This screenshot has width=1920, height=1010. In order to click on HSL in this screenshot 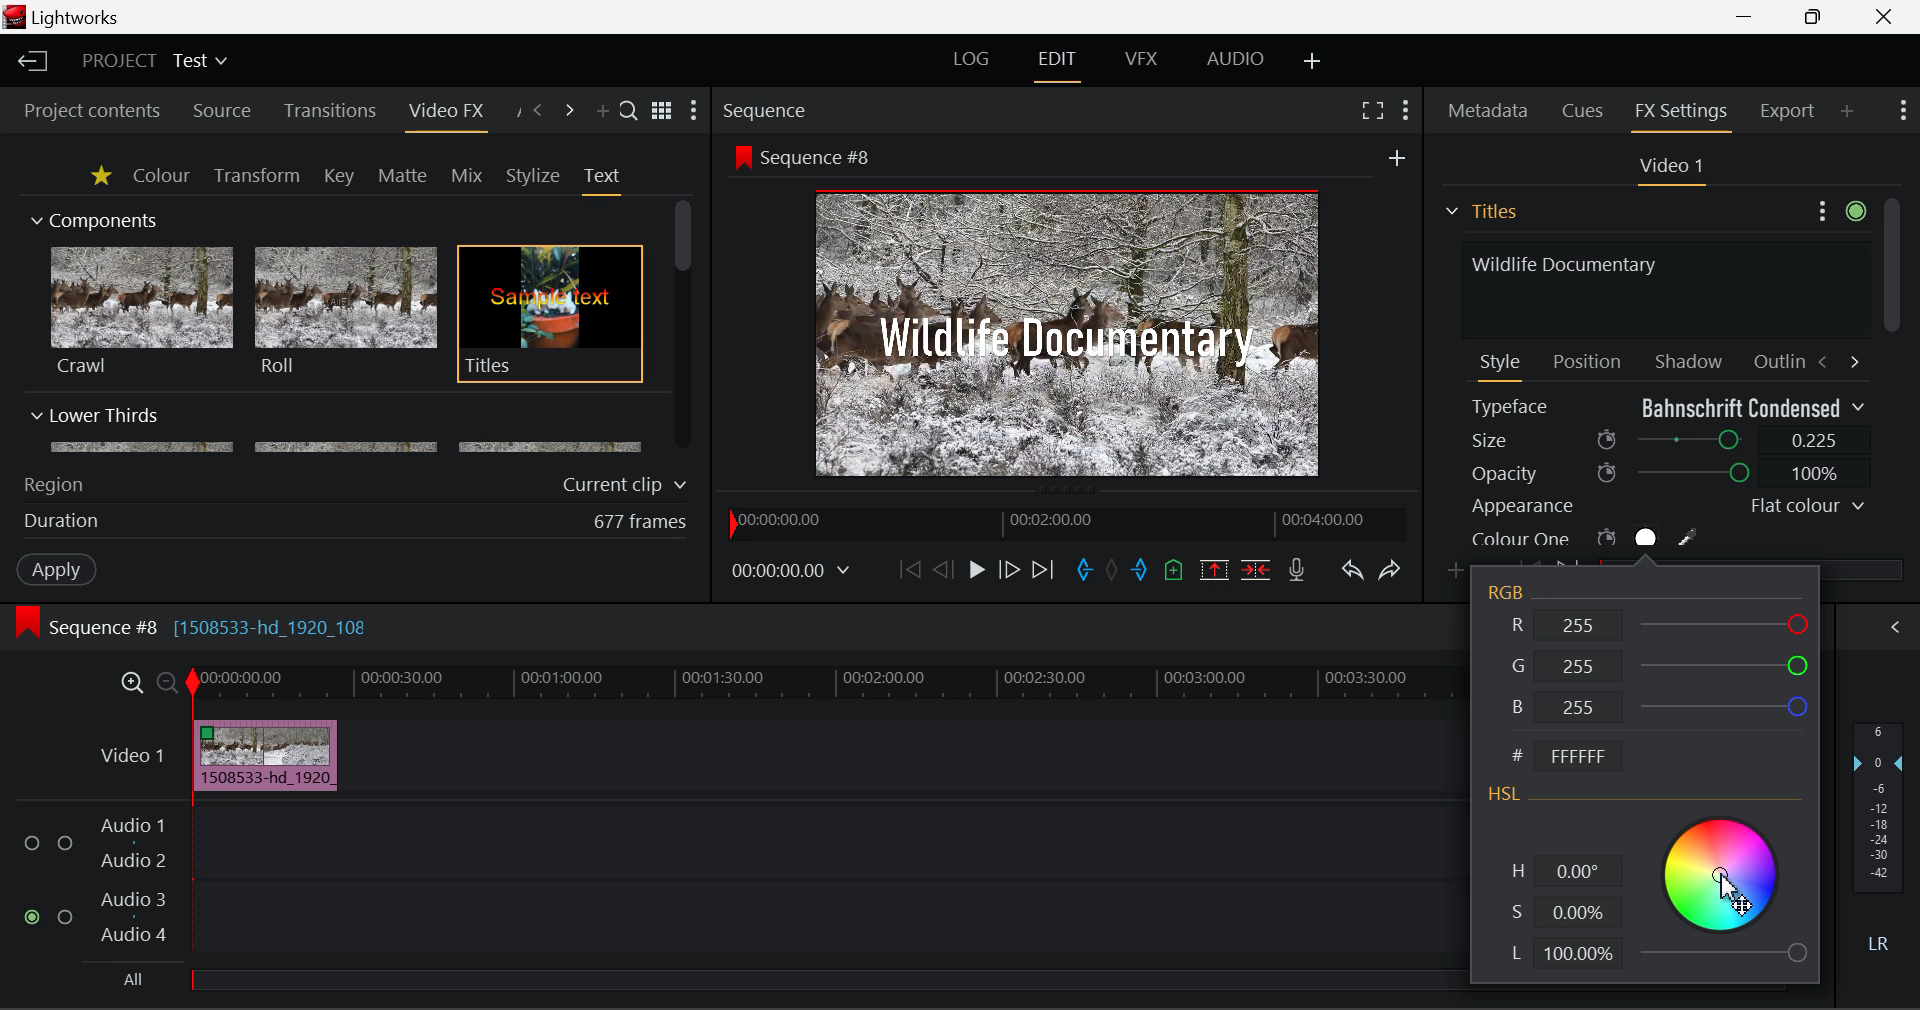, I will do `click(1505, 796)`.